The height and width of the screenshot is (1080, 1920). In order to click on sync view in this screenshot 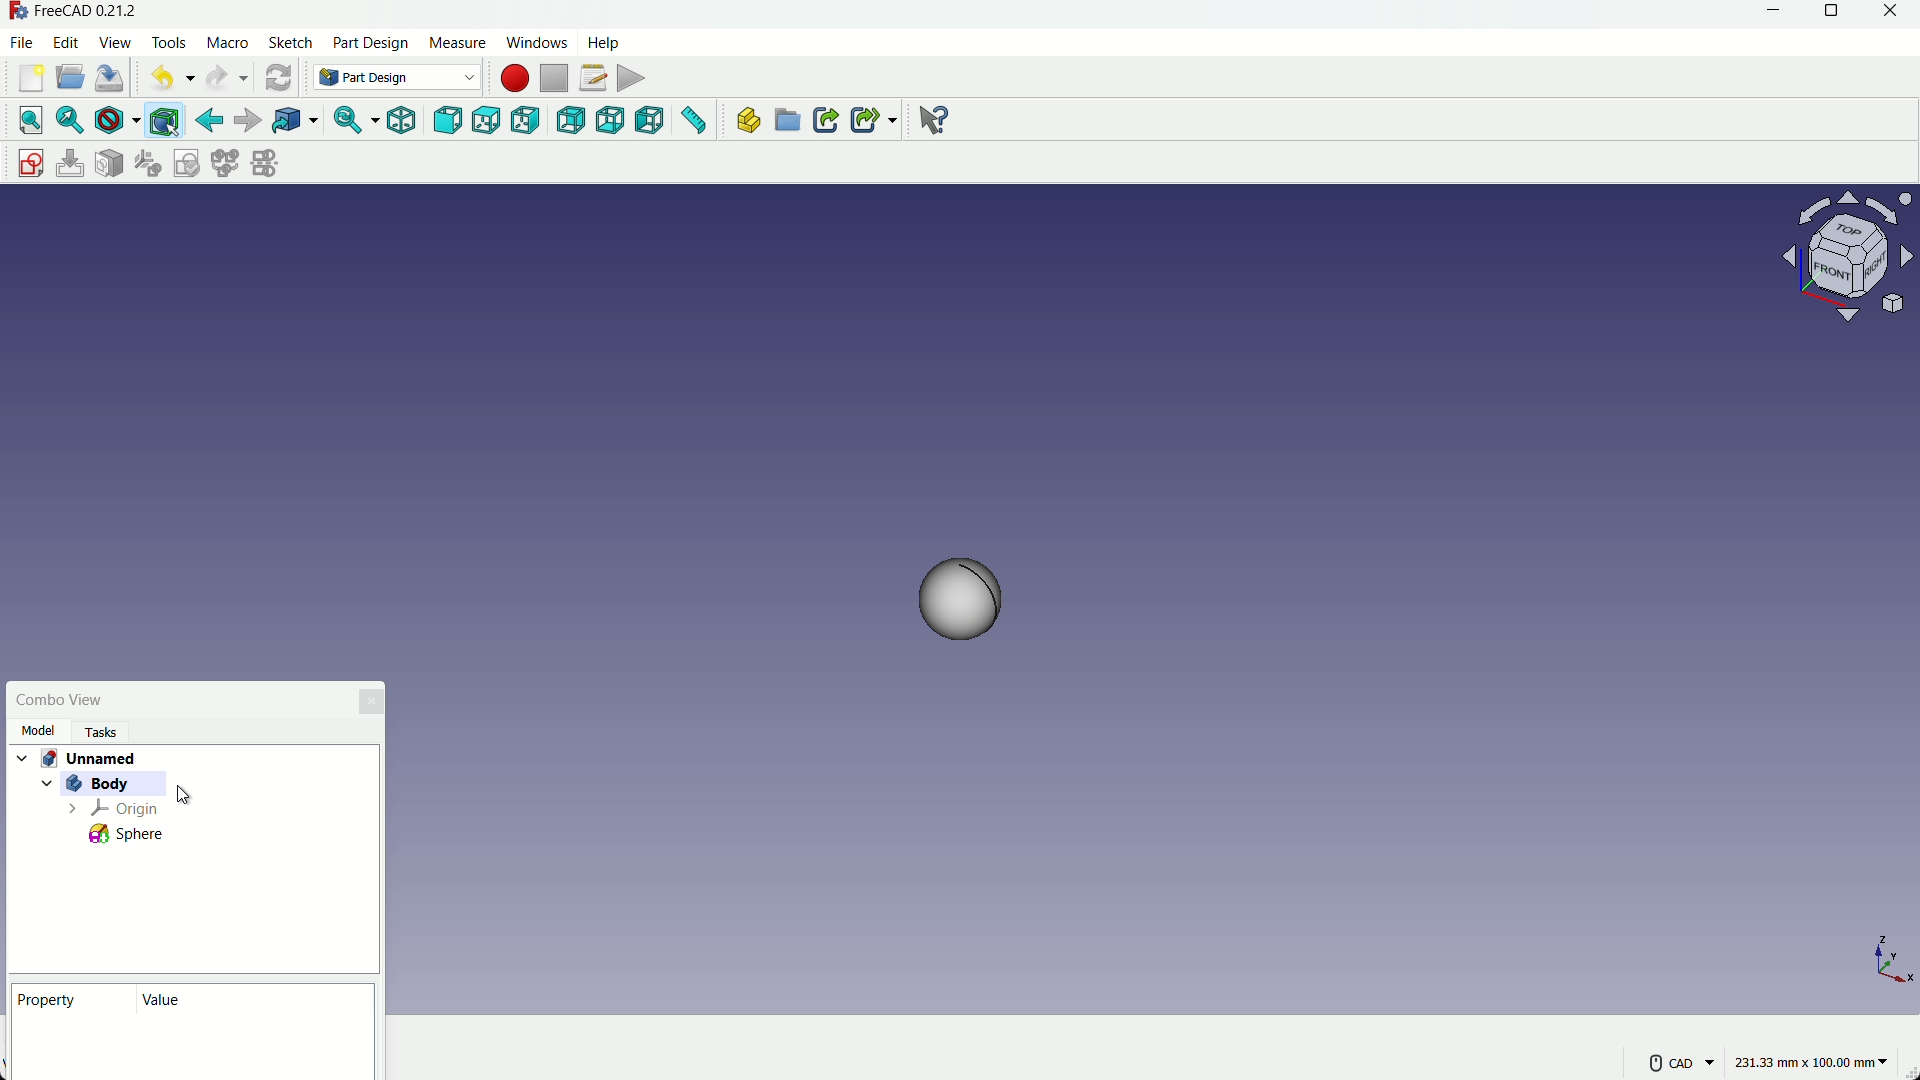, I will do `click(346, 121)`.